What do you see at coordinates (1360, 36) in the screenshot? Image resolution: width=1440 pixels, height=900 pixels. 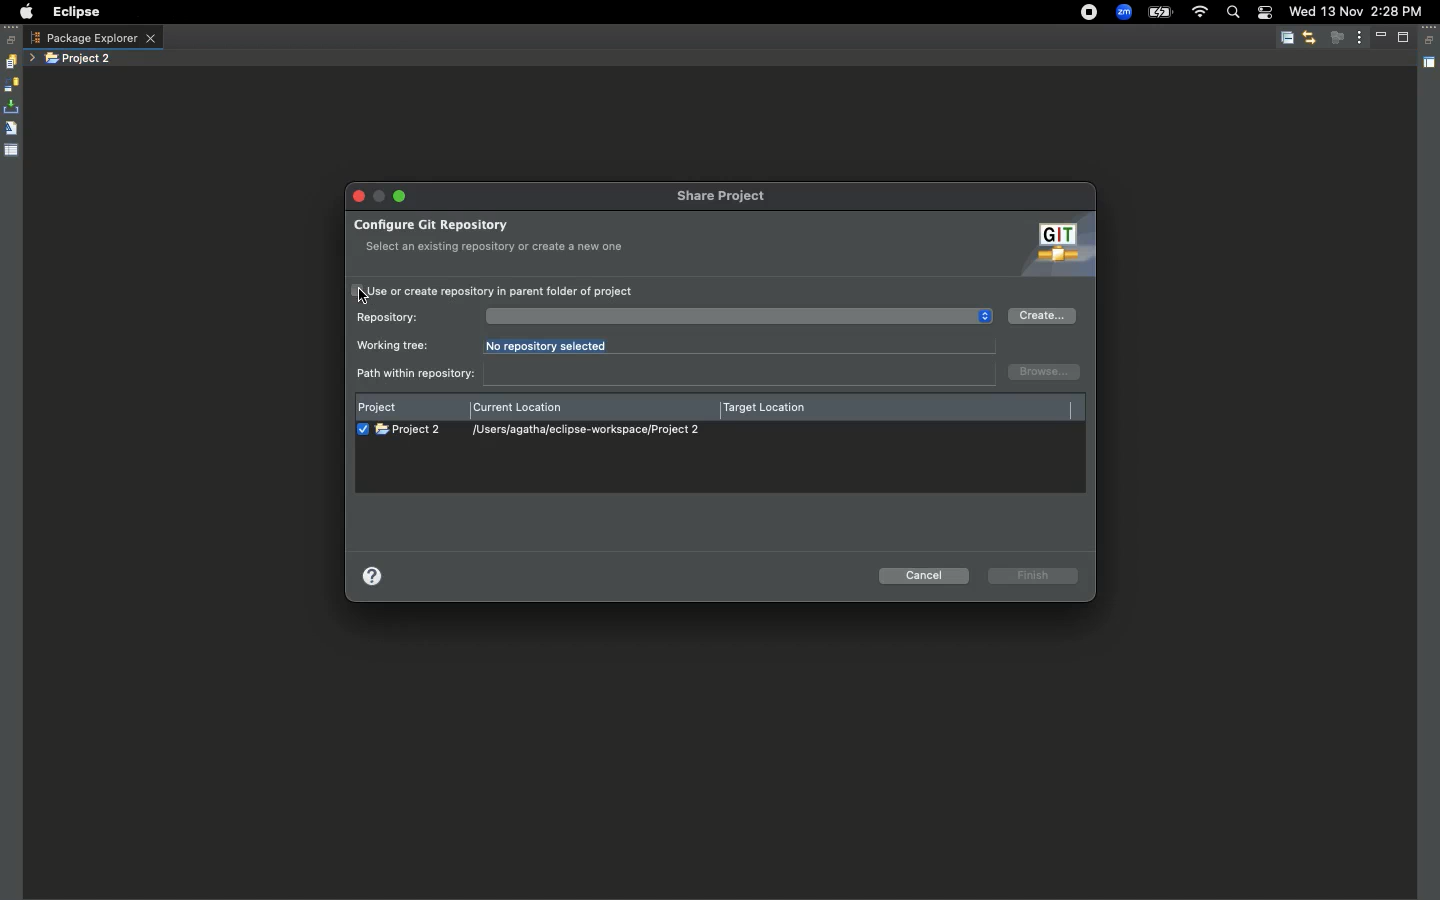 I see `View menu` at bounding box center [1360, 36].